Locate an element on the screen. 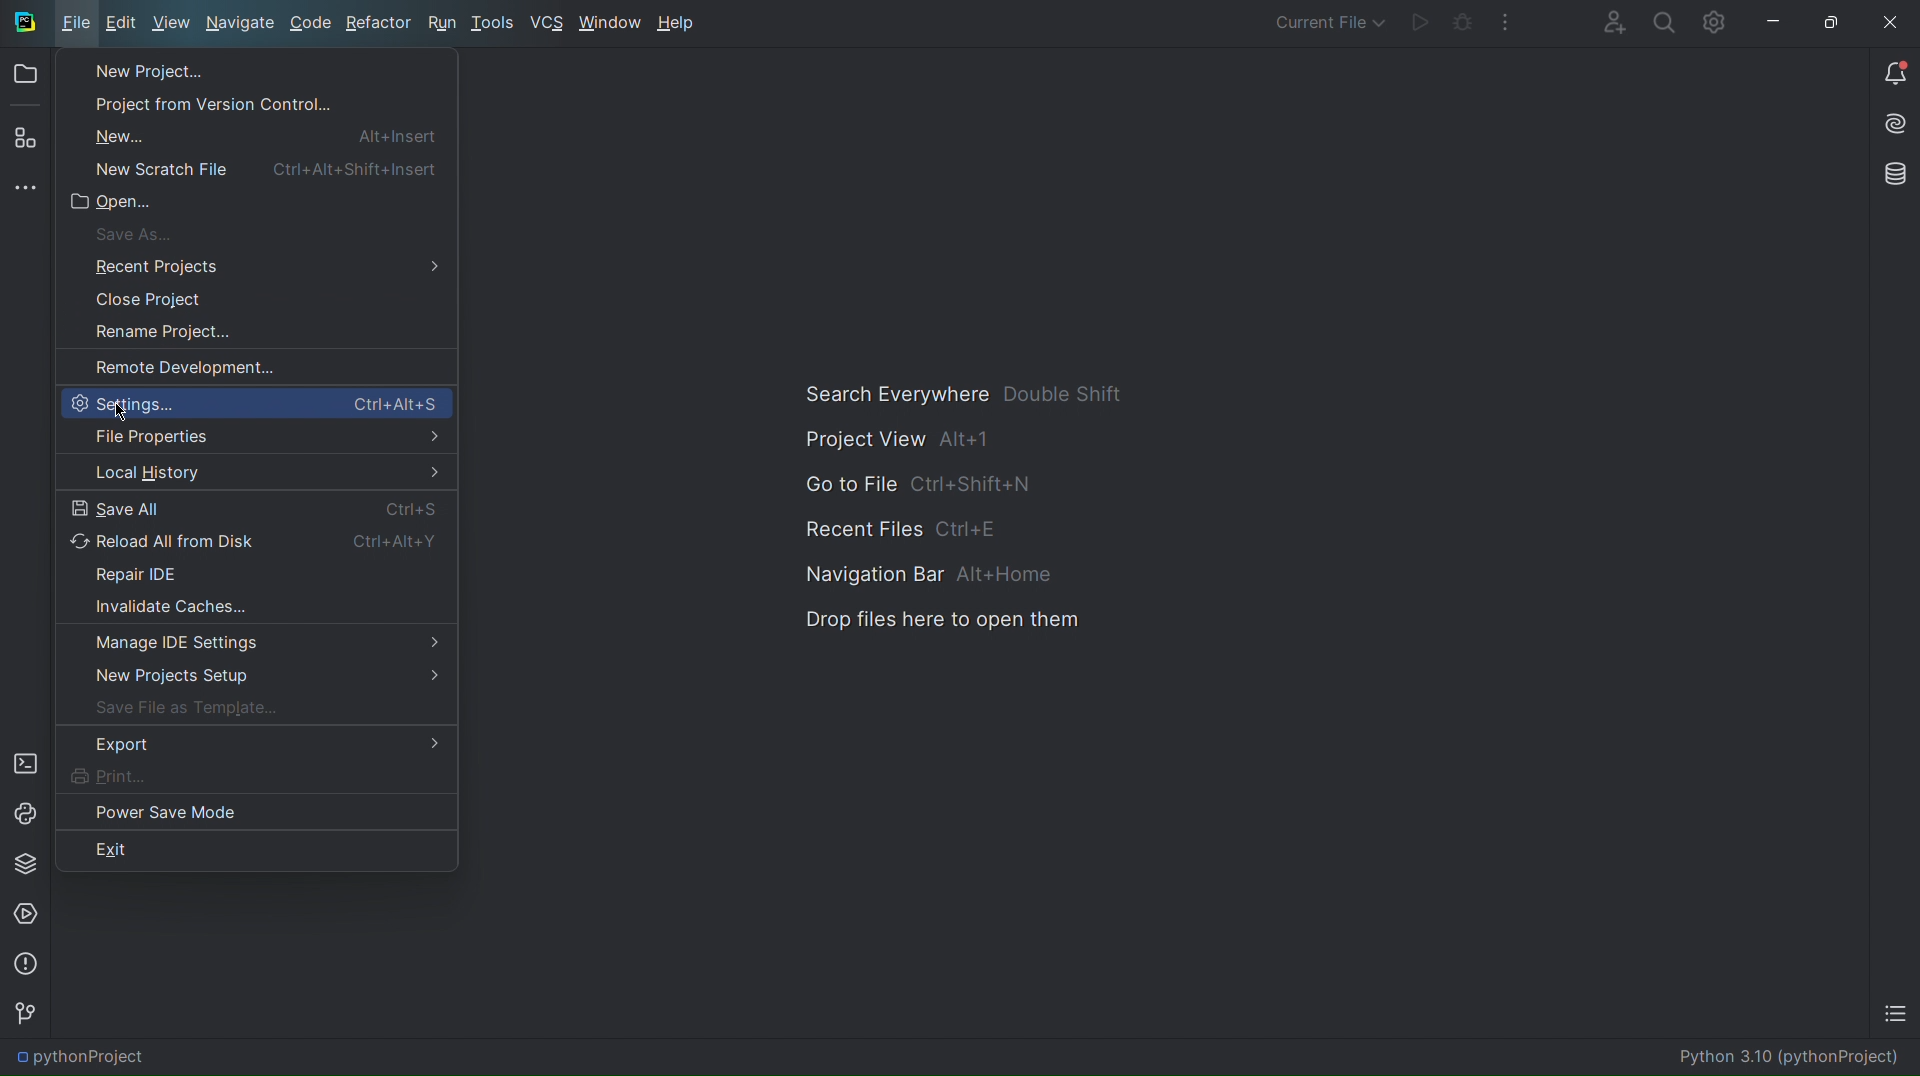  Python 3.10 (pythonProject) is located at coordinates (1787, 1058).